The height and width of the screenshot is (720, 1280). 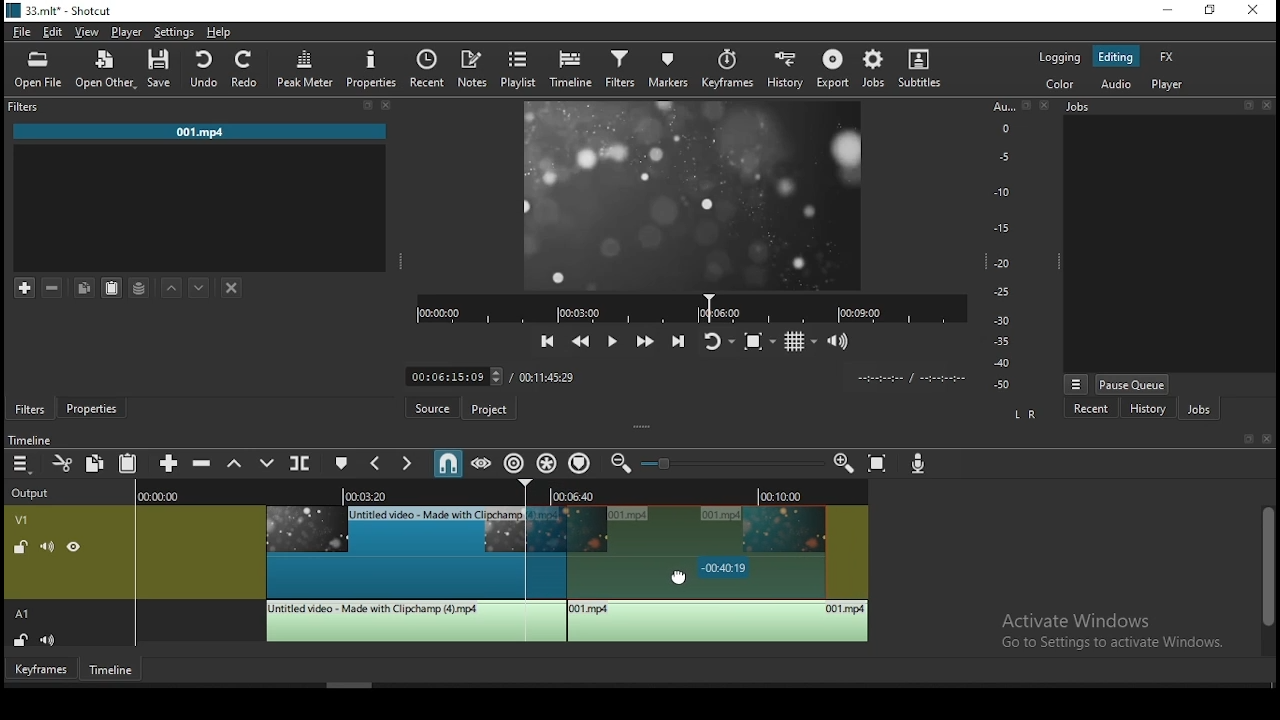 What do you see at coordinates (393, 552) in the screenshot?
I see `video clip` at bounding box center [393, 552].